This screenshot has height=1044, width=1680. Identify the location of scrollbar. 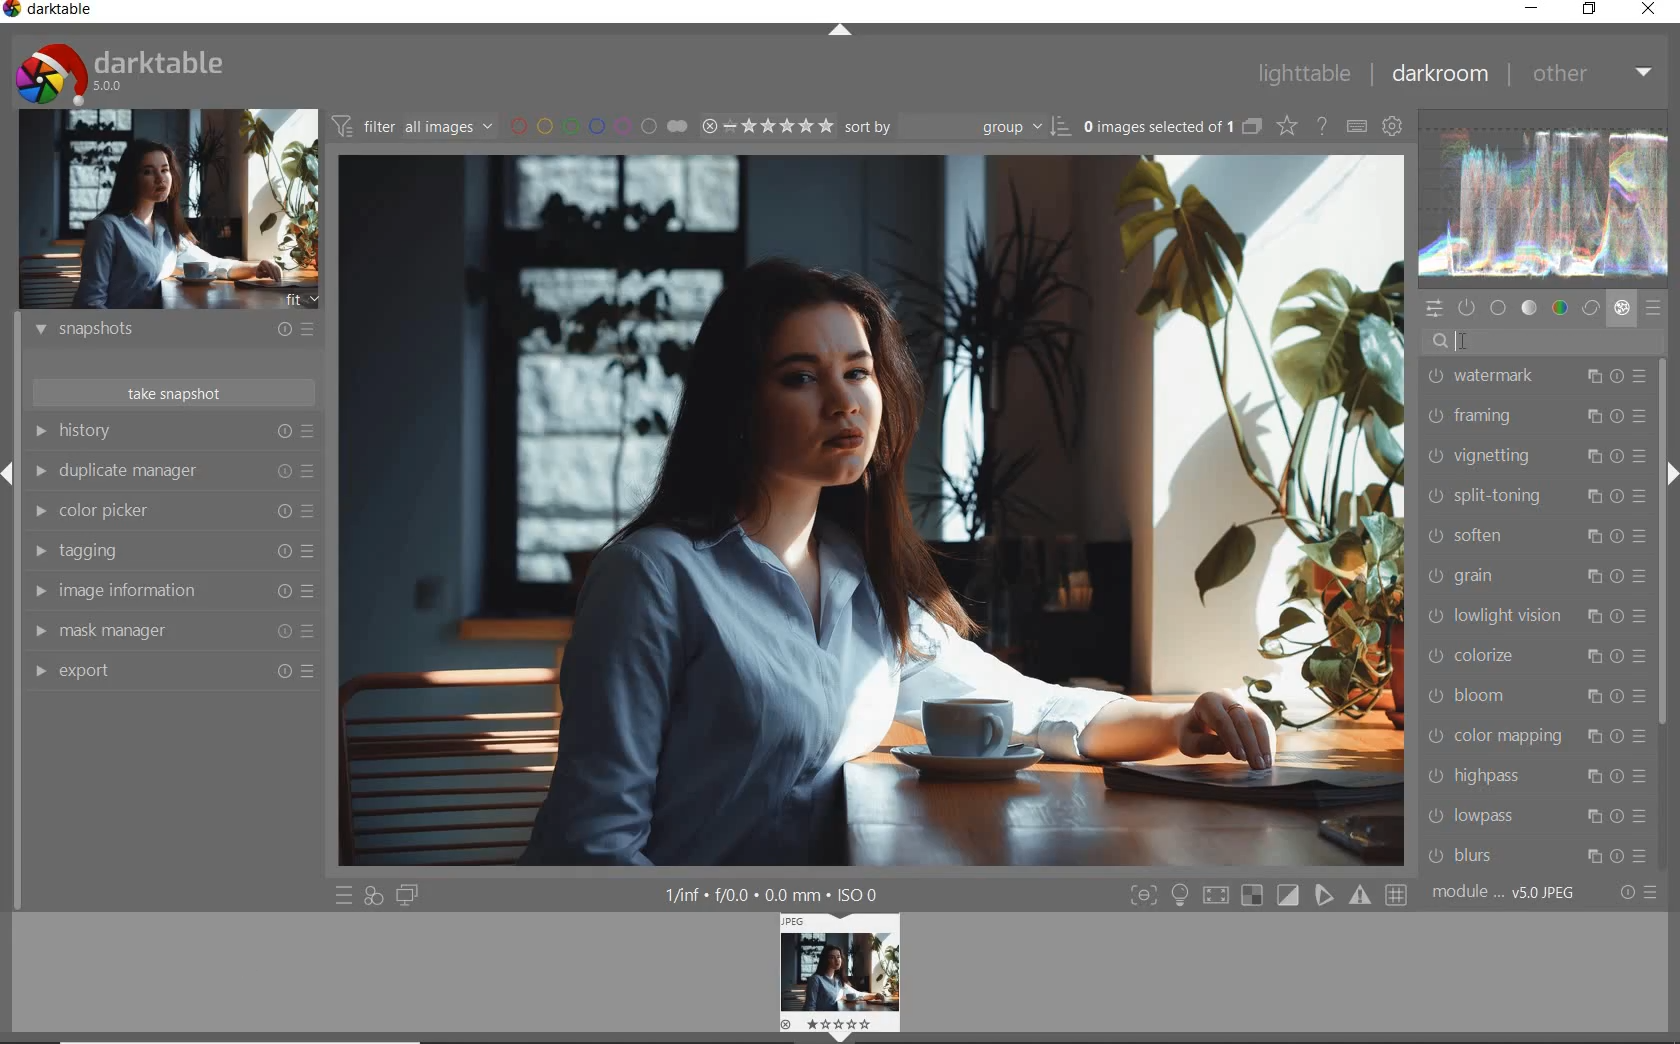
(1663, 545).